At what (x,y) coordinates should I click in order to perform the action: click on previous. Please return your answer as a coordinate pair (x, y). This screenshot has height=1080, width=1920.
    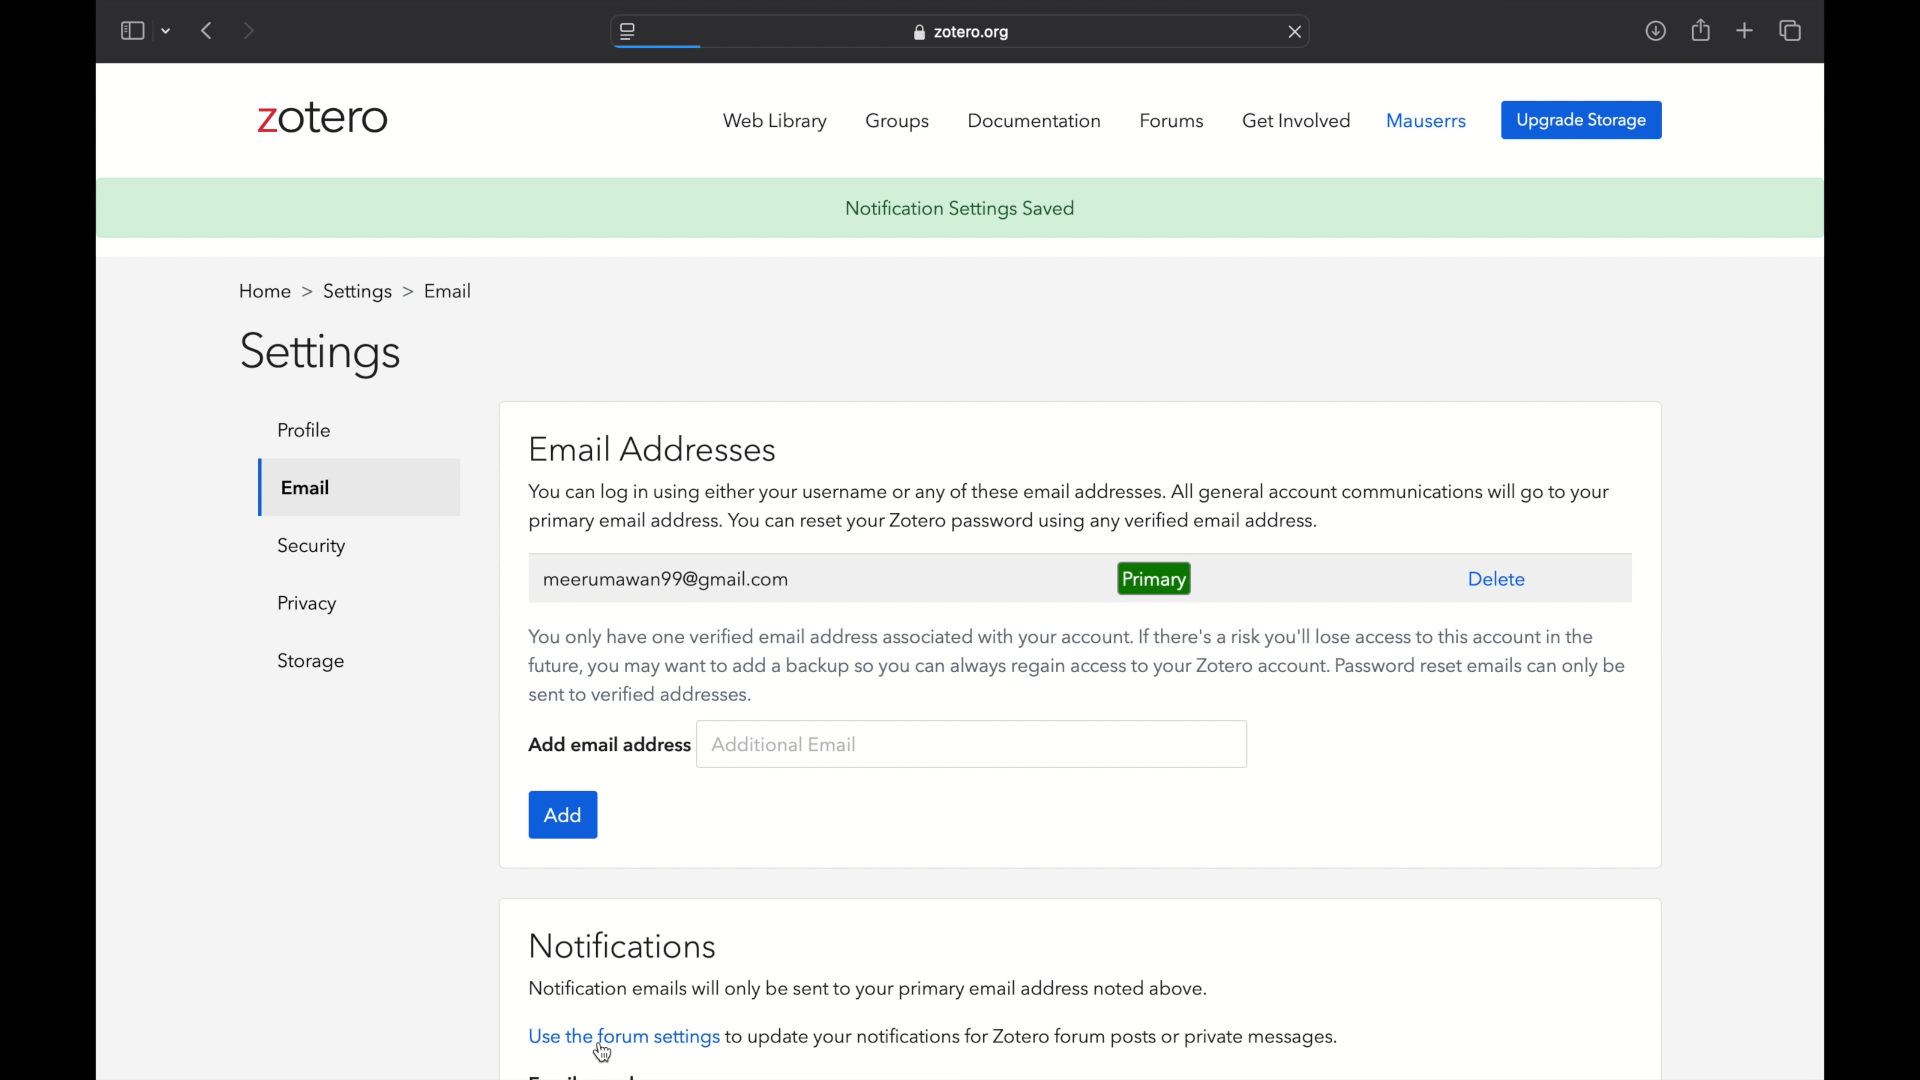
    Looking at the image, I should click on (209, 31).